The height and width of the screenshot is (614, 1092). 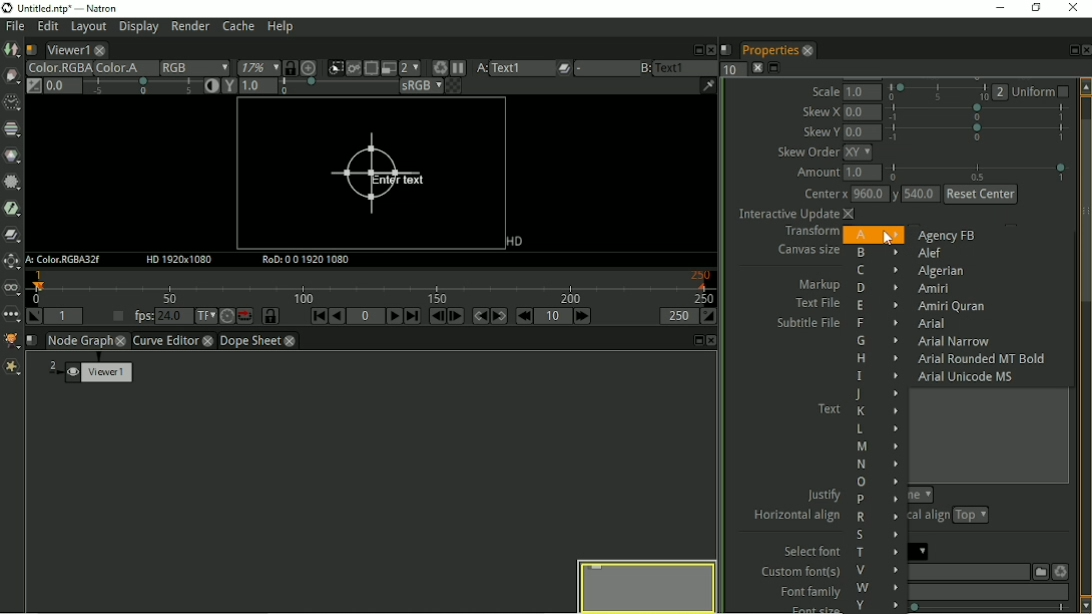 What do you see at coordinates (875, 271) in the screenshot?
I see `C` at bounding box center [875, 271].